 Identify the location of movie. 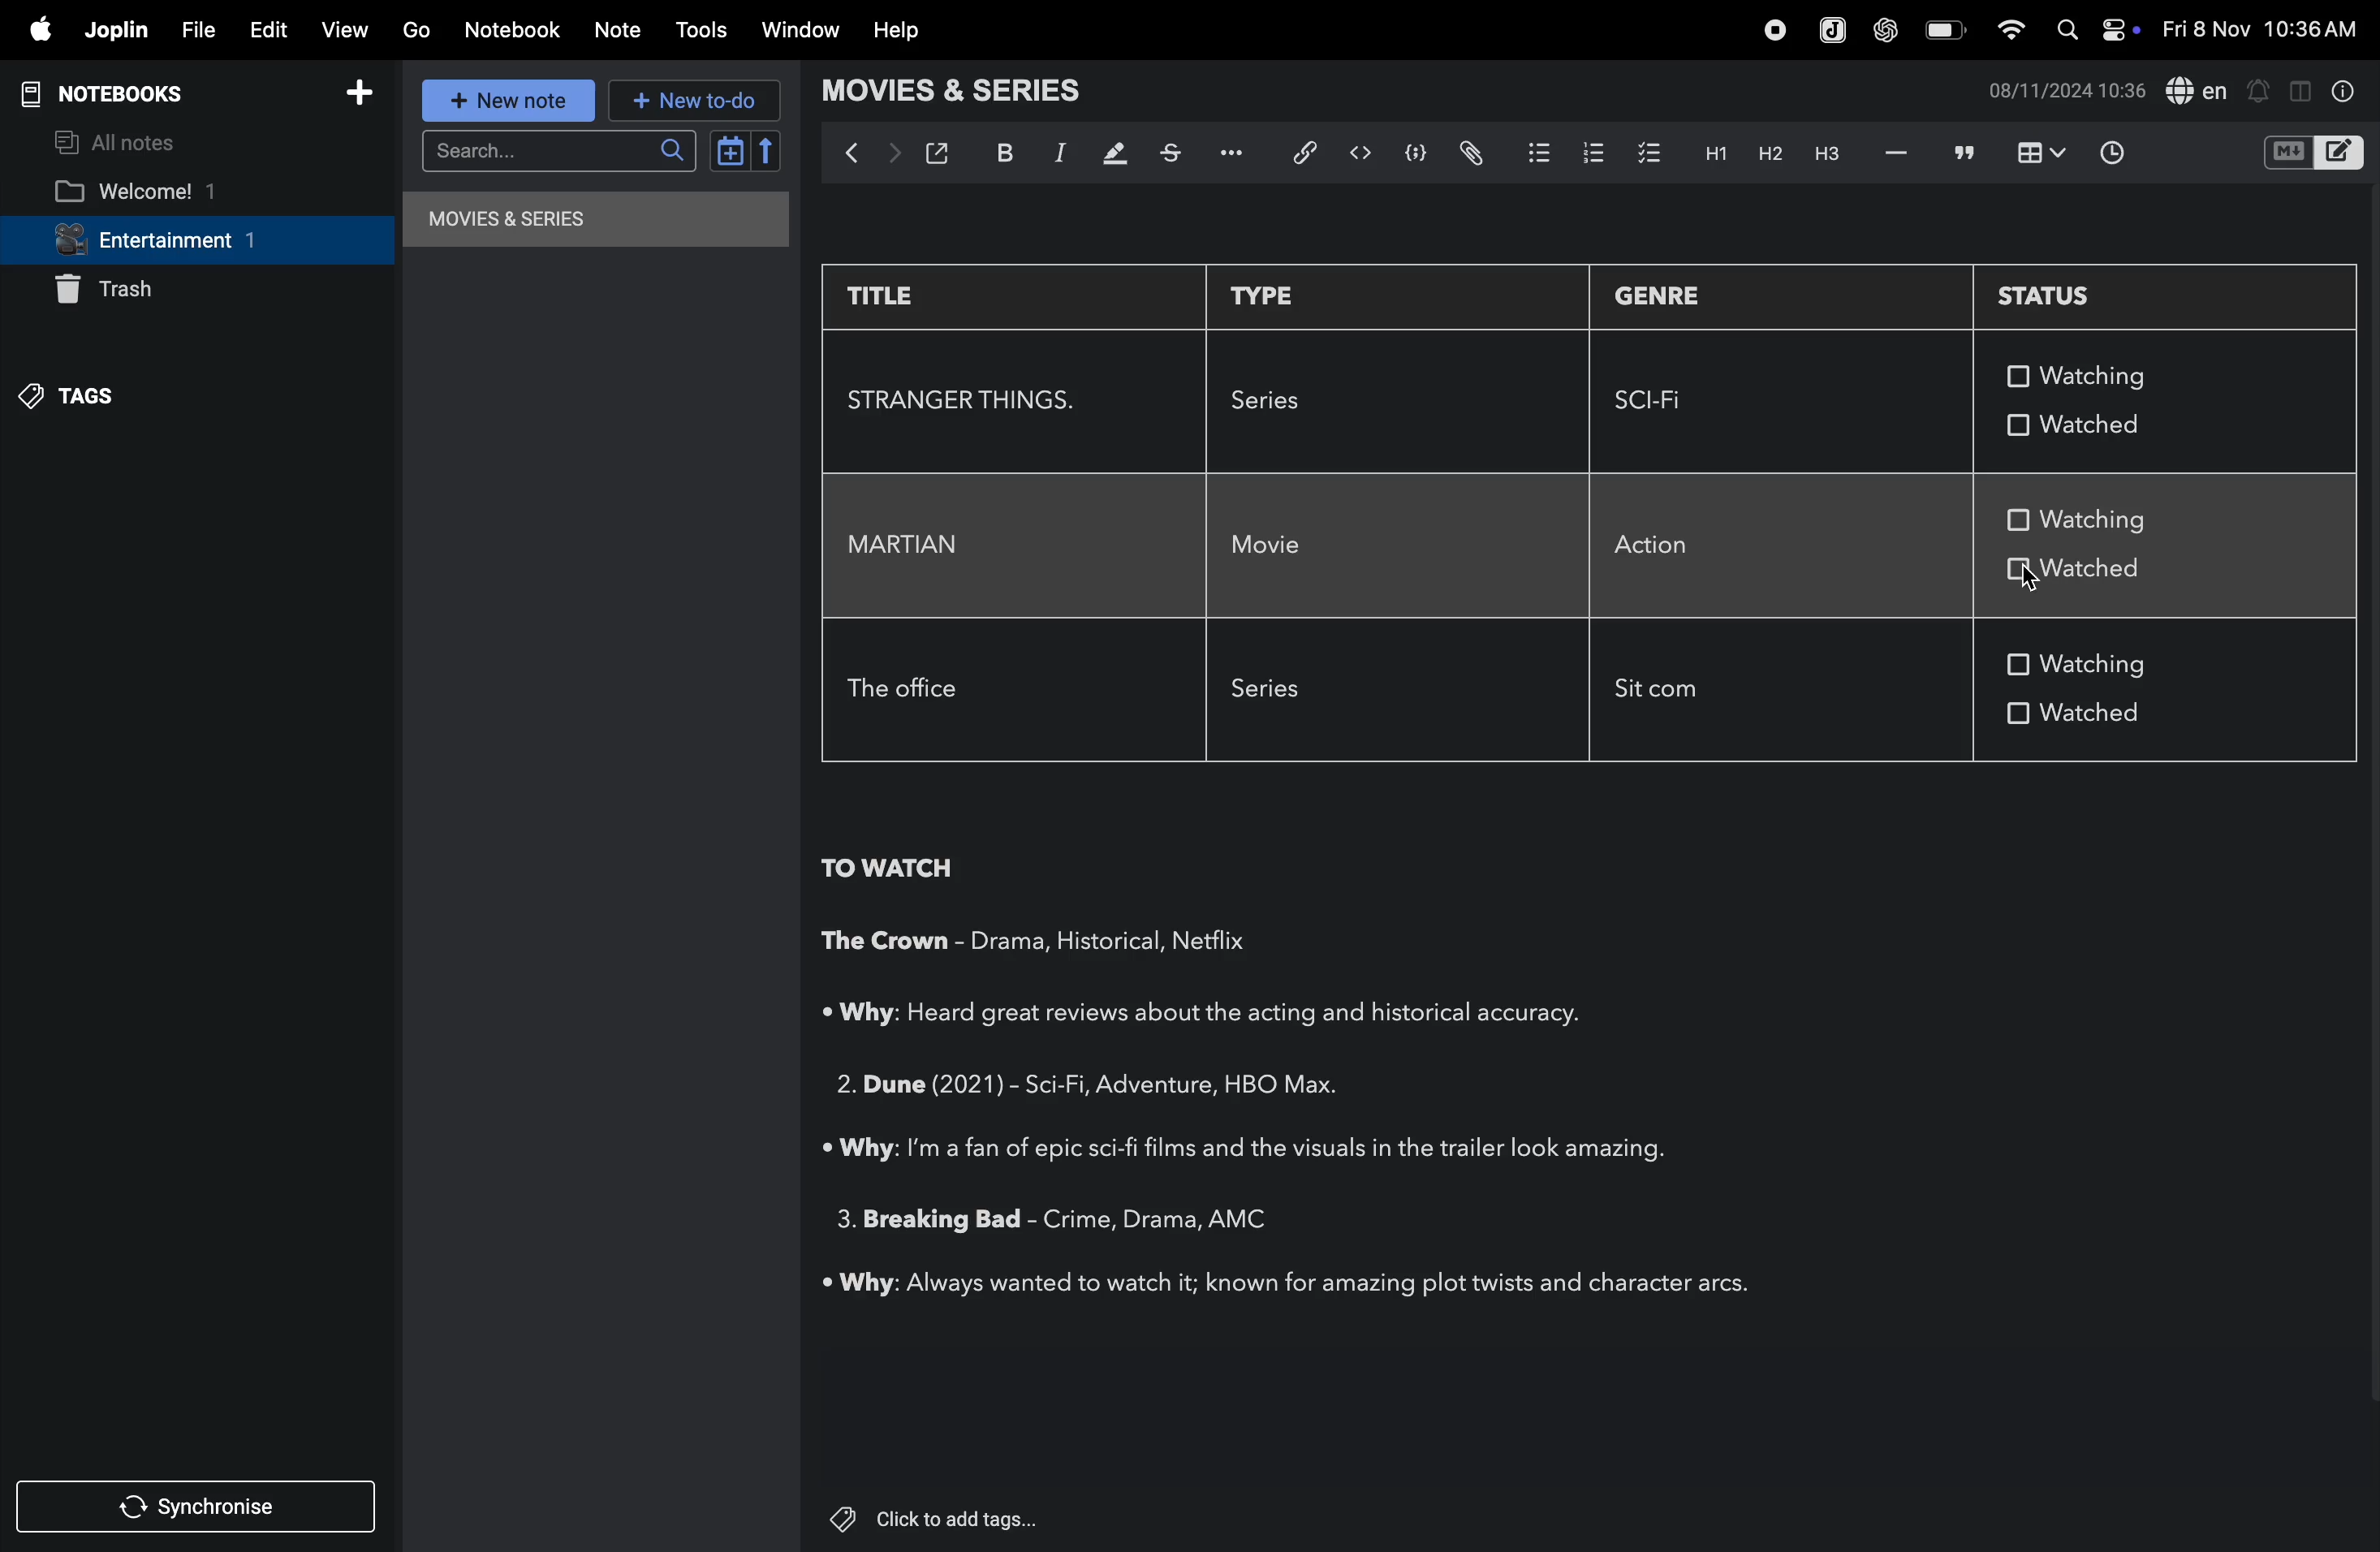
(1274, 547).